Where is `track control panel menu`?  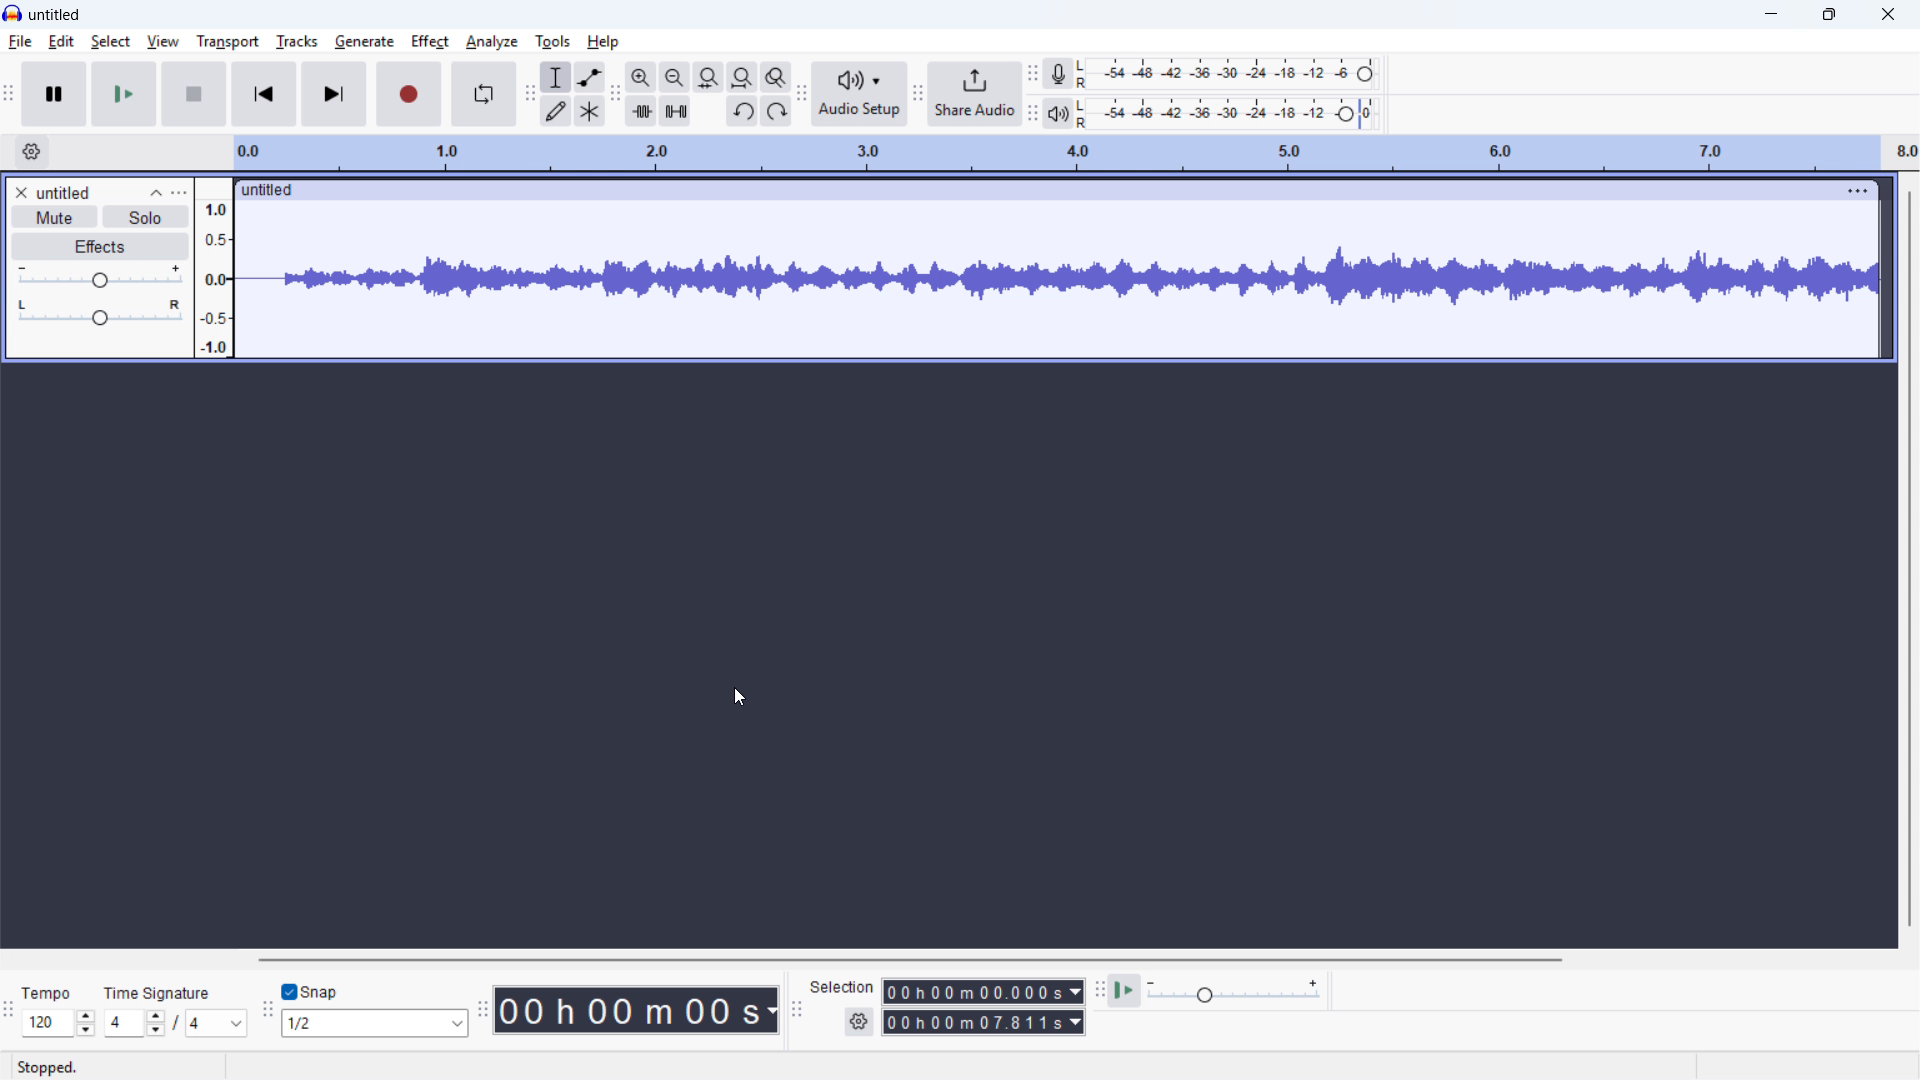 track control panel menu is located at coordinates (179, 193).